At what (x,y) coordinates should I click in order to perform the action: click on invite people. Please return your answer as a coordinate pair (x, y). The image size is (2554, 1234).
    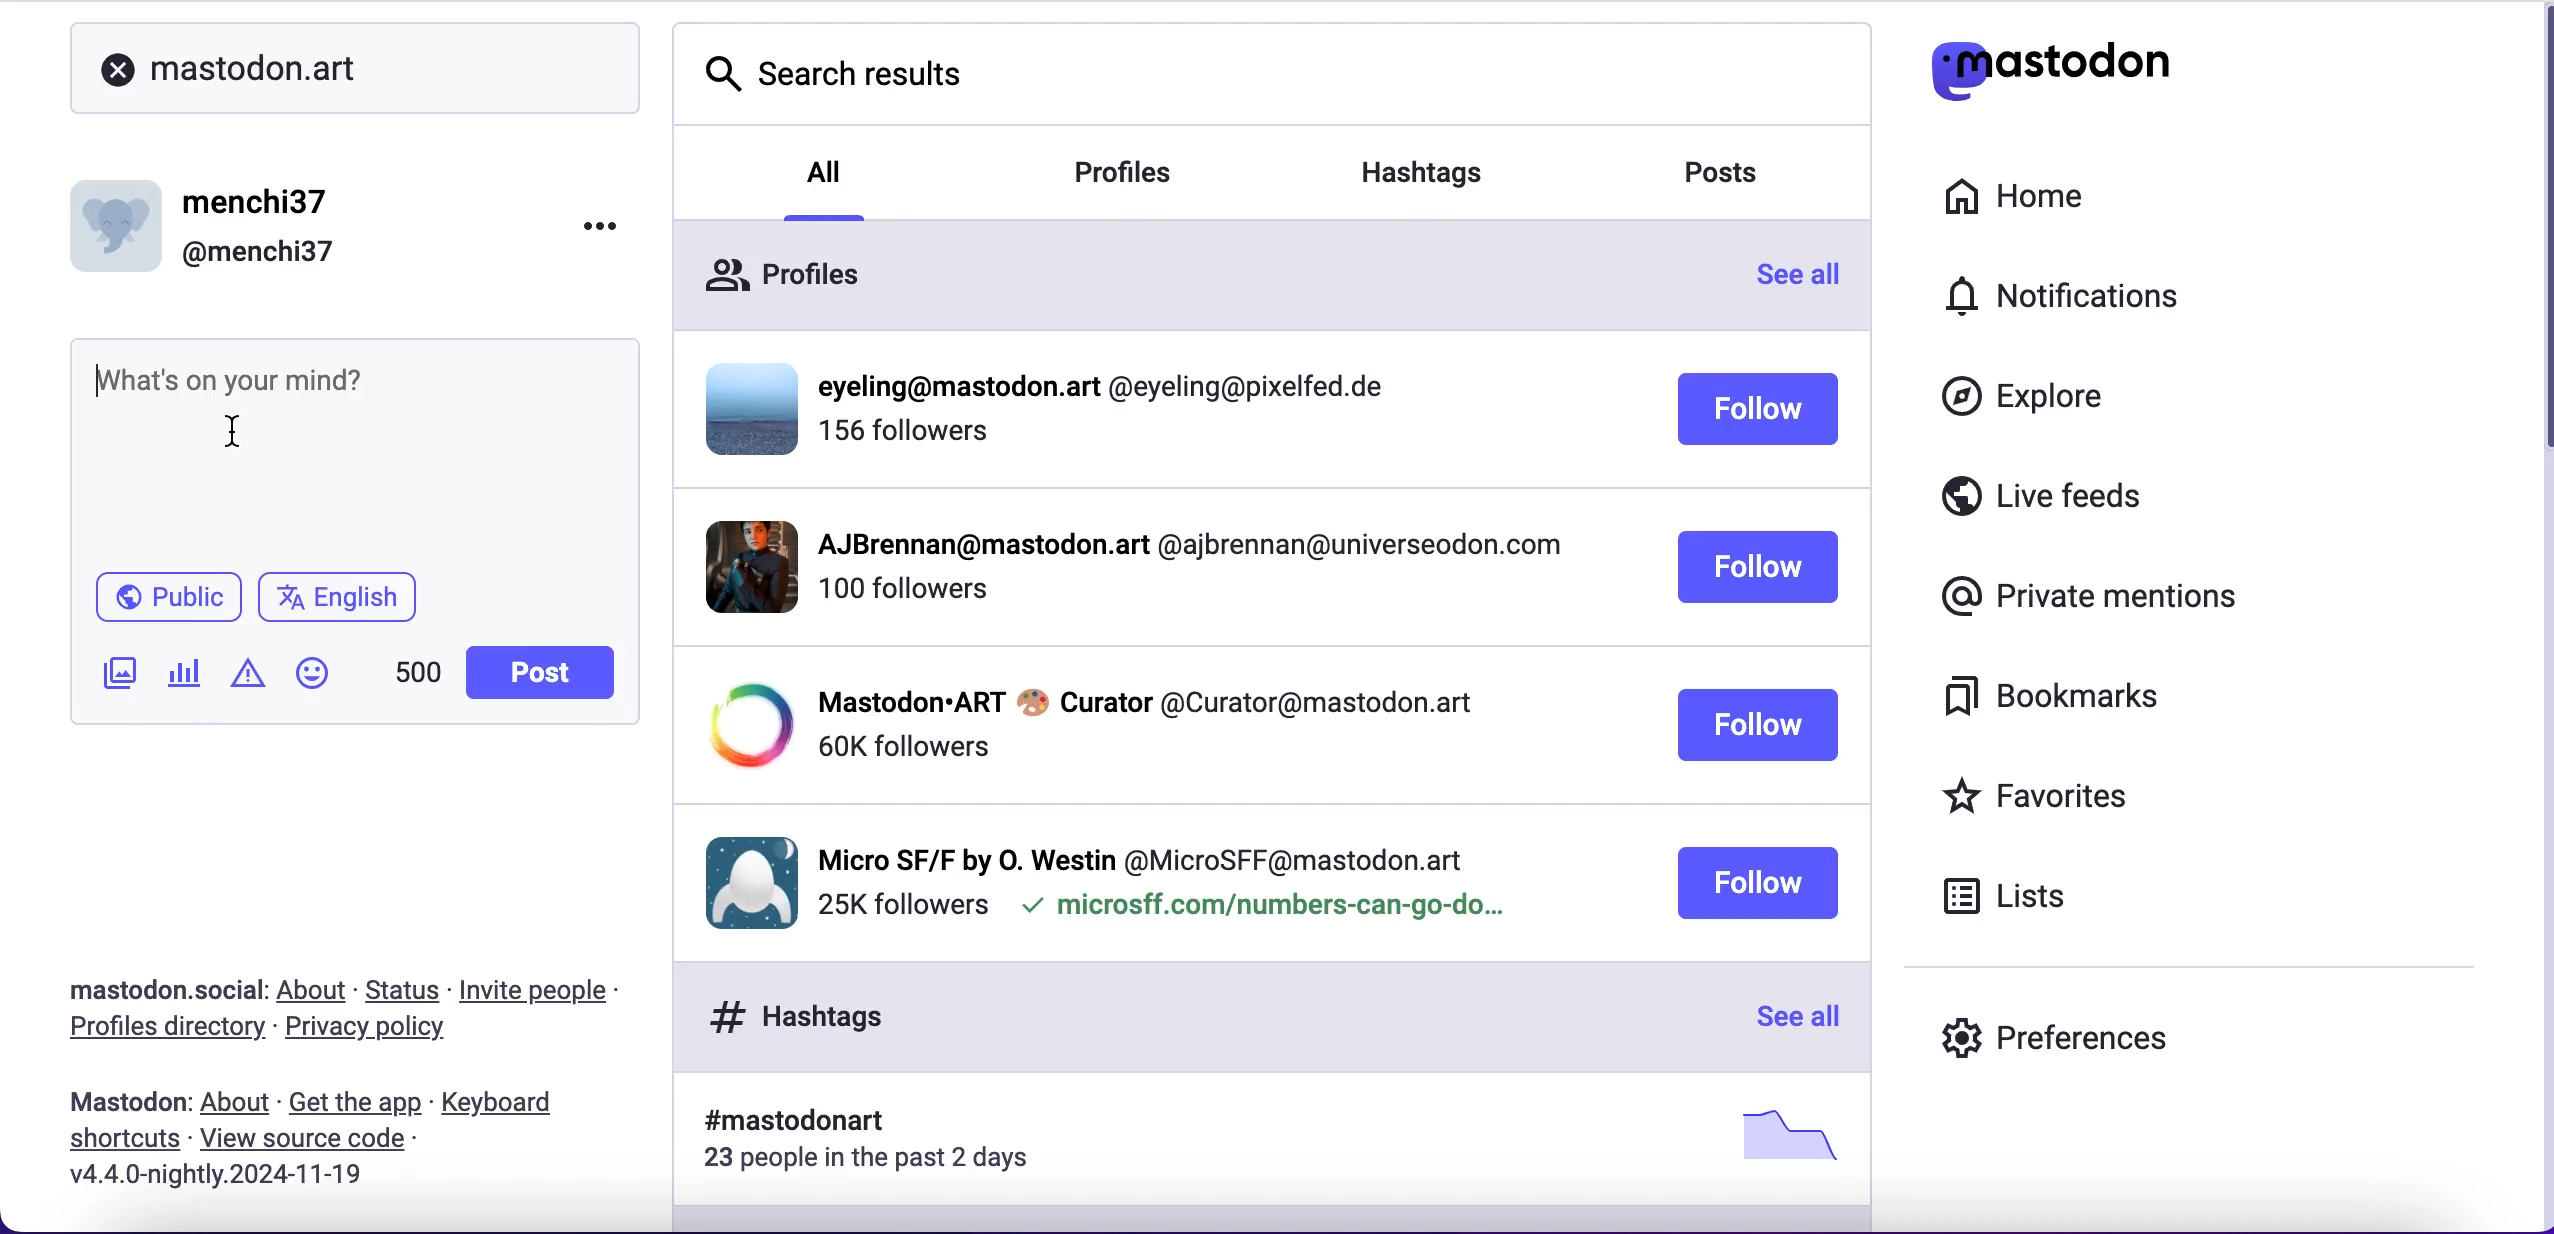
    Looking at the image, I should click on (555, 987).